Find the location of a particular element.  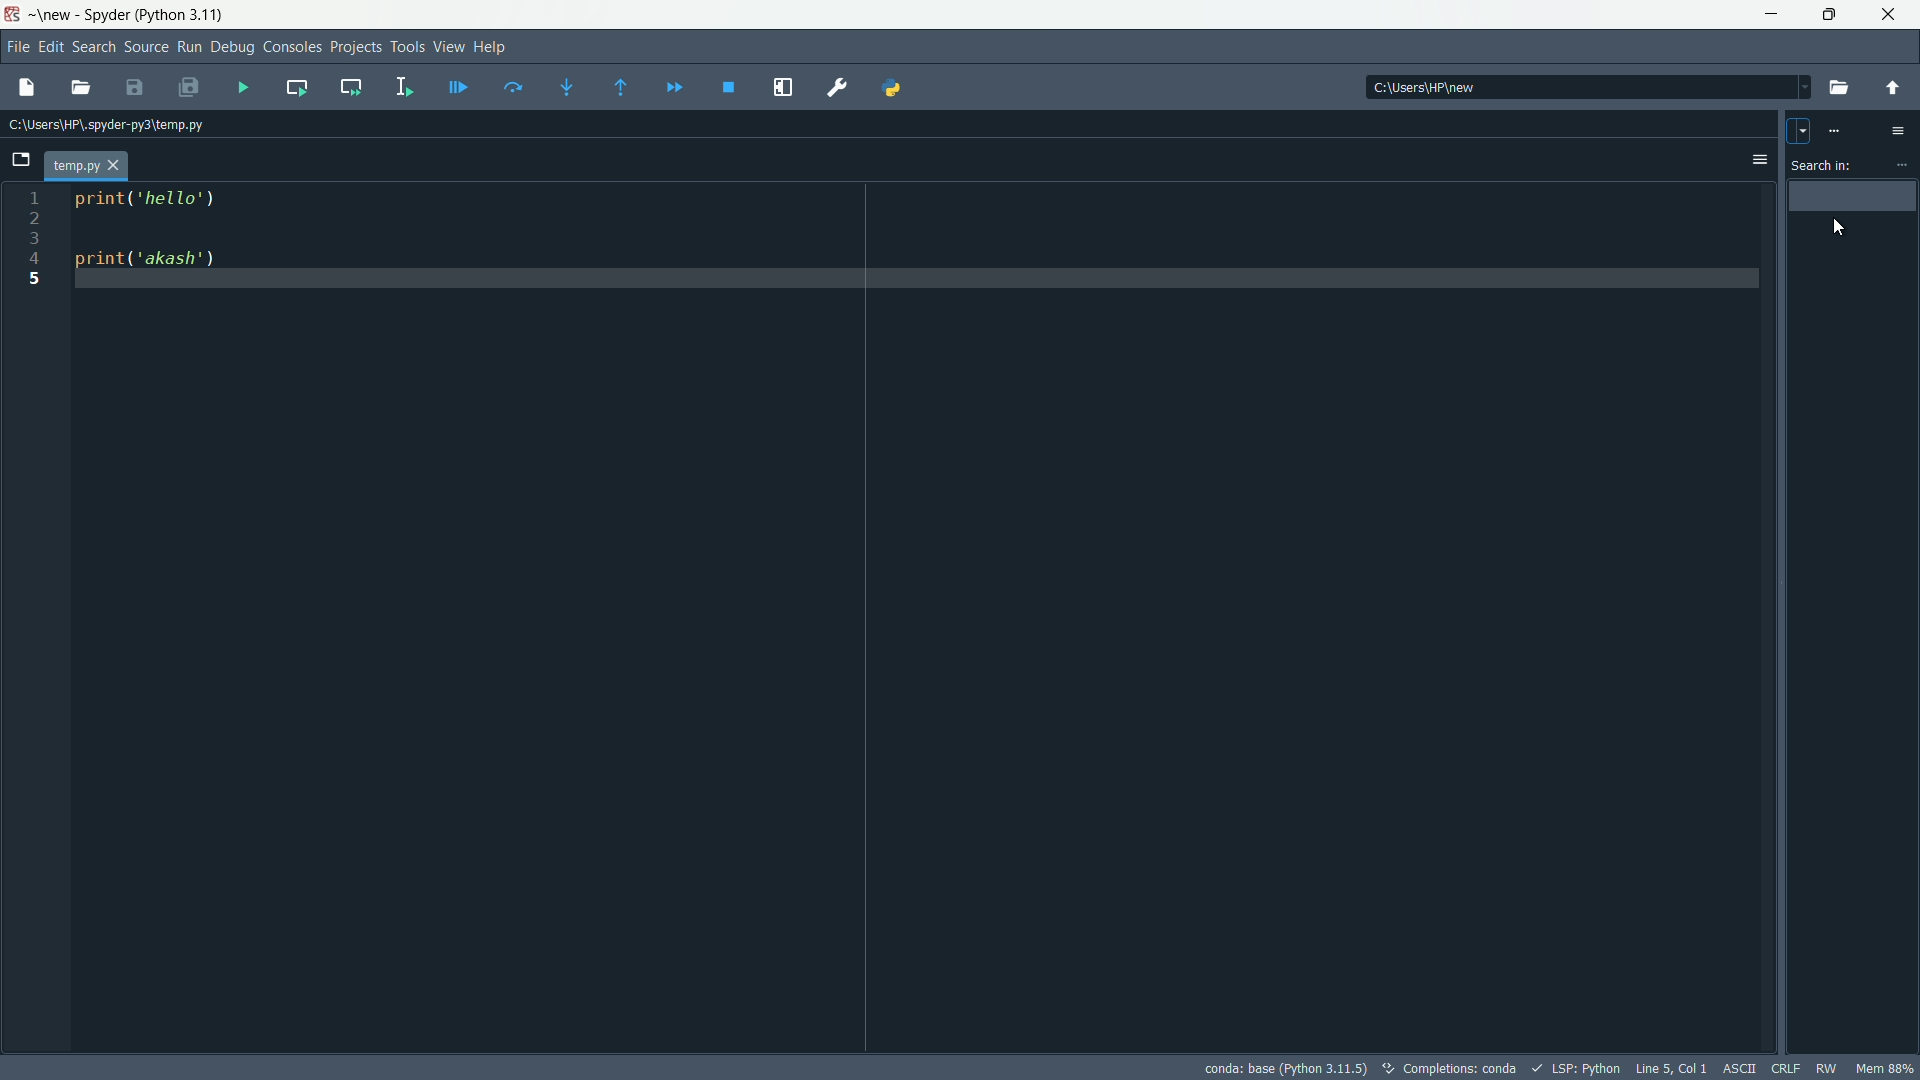

run current cell is located at coordinates (298, 88).